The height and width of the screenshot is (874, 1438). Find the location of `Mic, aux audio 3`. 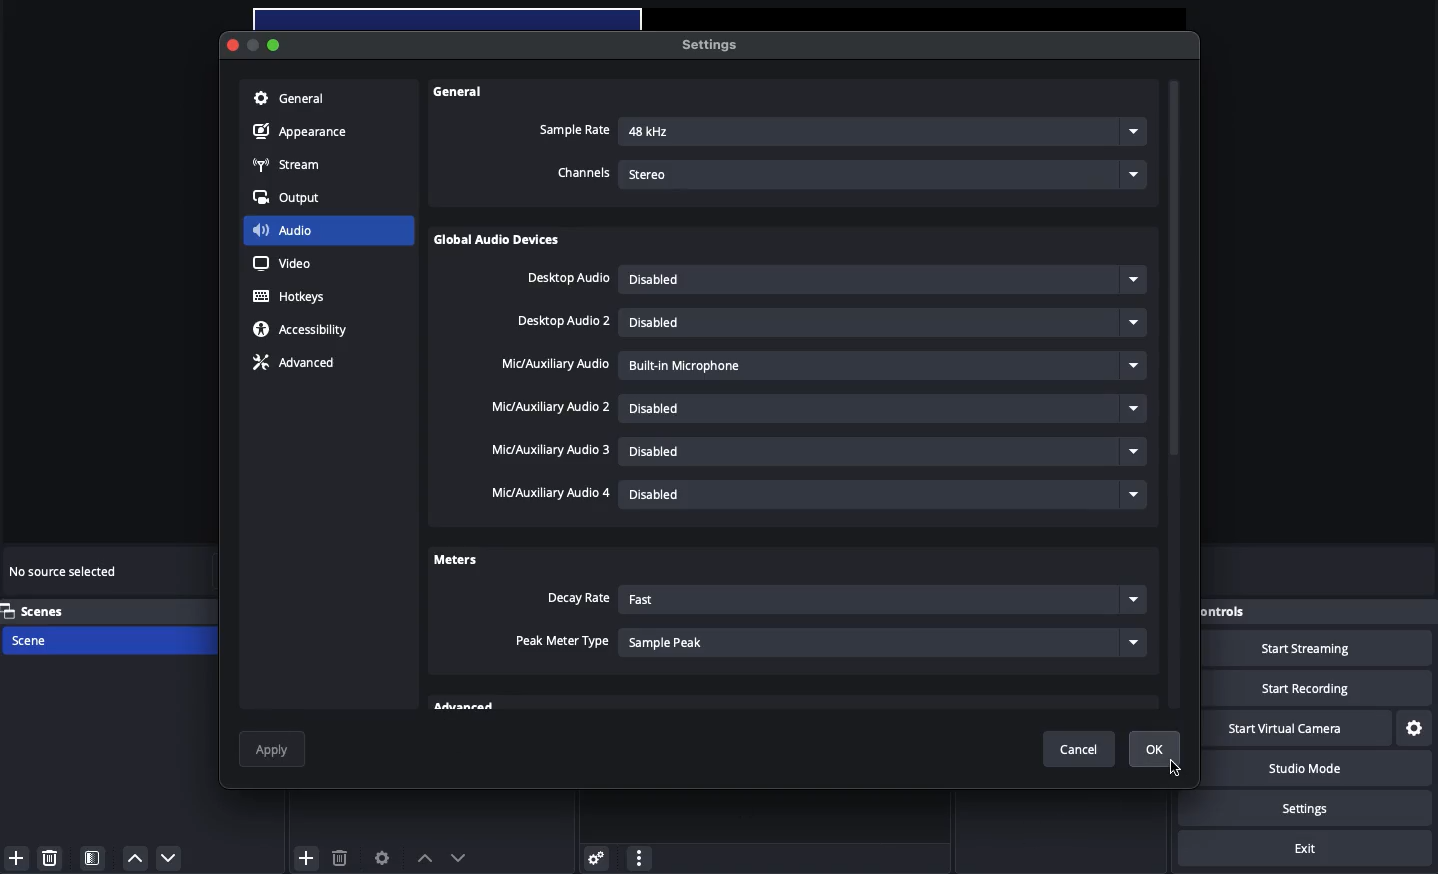

Mic, aux audio 3 is located at coordinates (552, 451).